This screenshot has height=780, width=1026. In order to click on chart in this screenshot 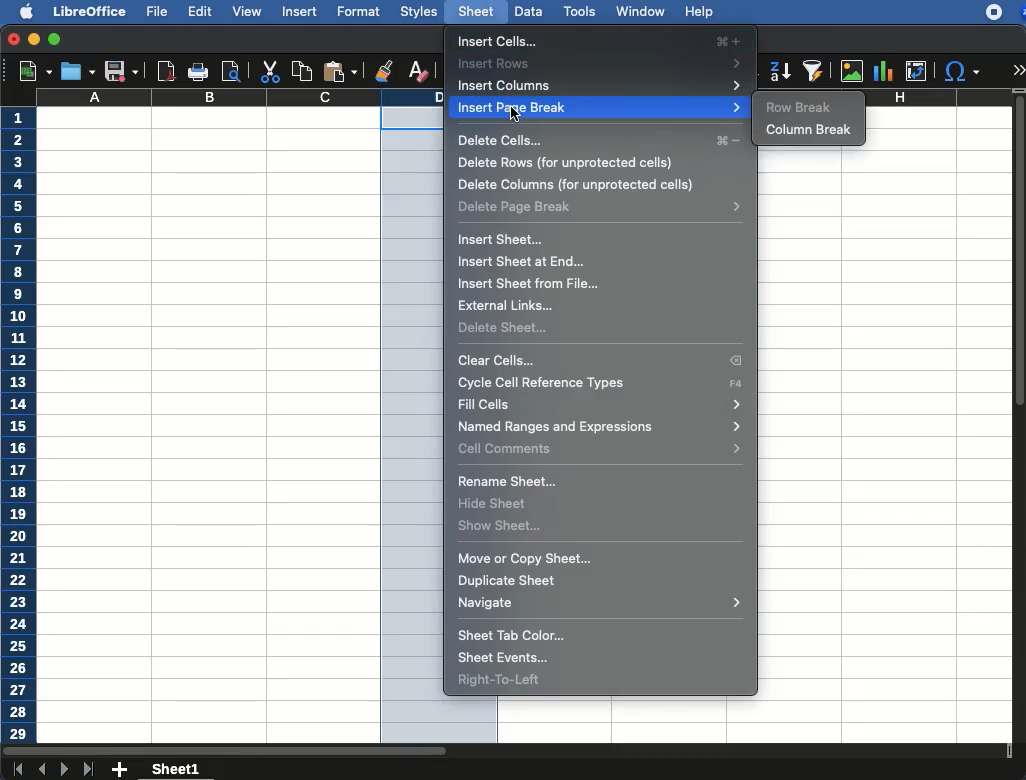, I will do `click(882, 70)`.